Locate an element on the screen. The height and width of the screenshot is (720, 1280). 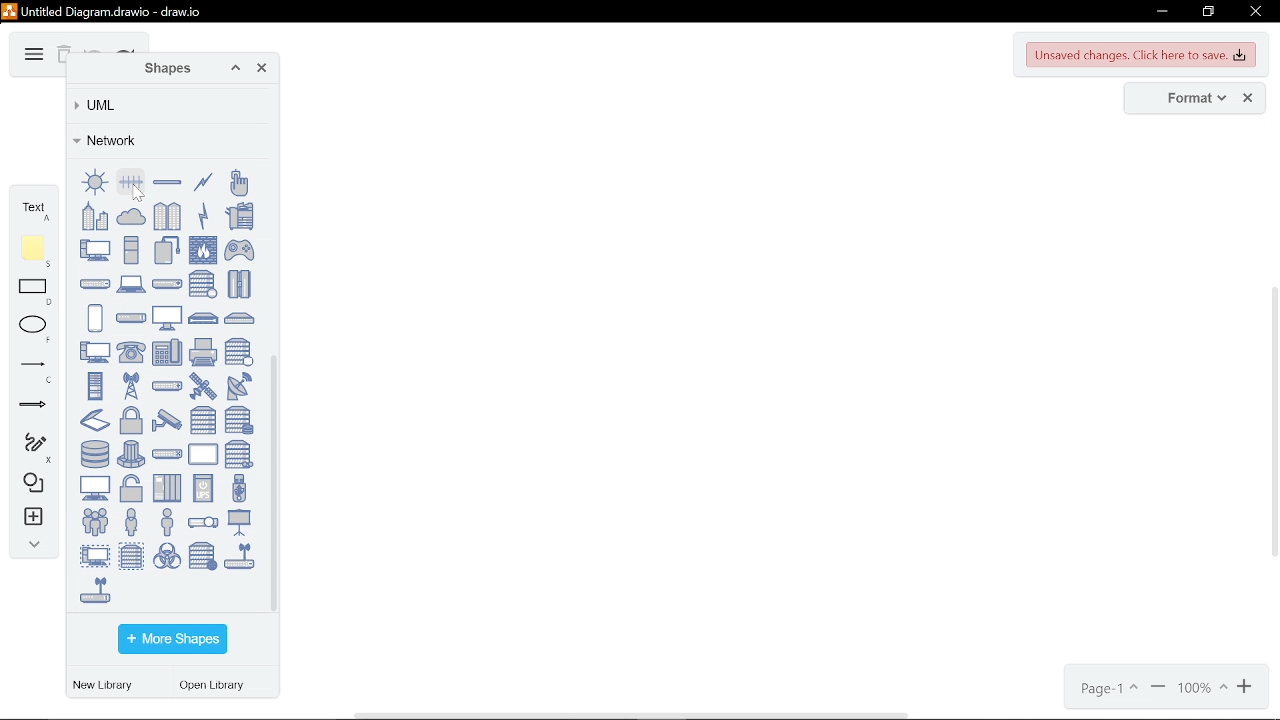
page is located at coordinates (1107, 689).